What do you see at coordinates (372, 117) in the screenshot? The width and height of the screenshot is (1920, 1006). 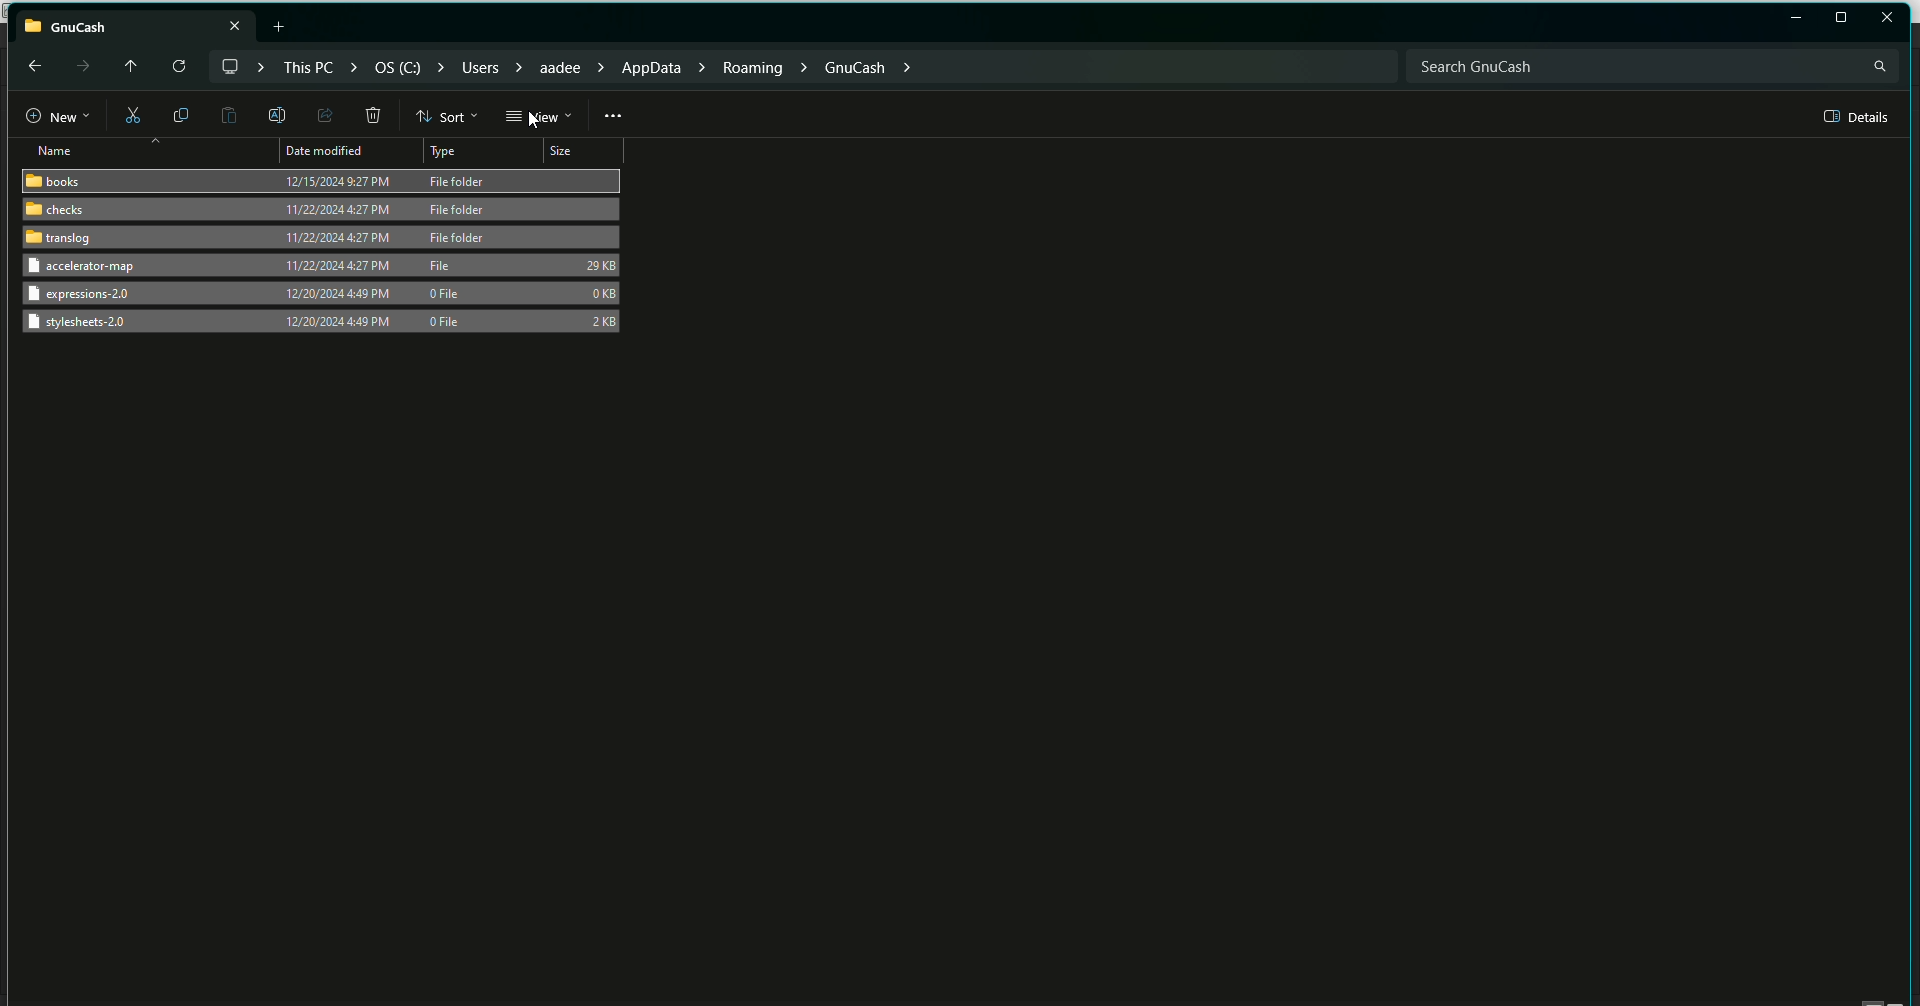 I see `Delete` at bounding box center [372, 117].